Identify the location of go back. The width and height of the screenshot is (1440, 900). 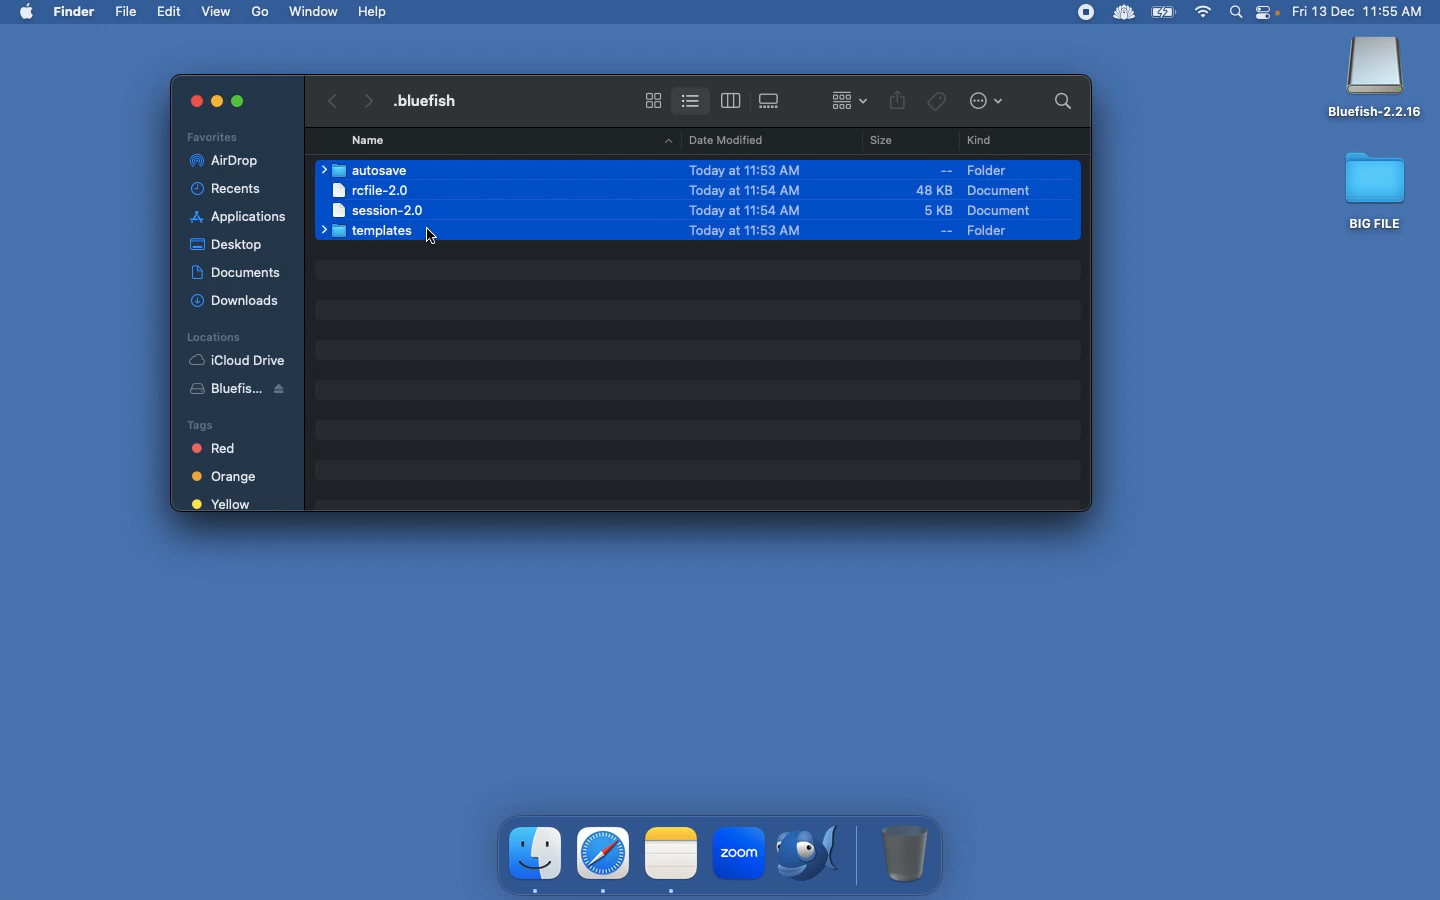
(329, 98).